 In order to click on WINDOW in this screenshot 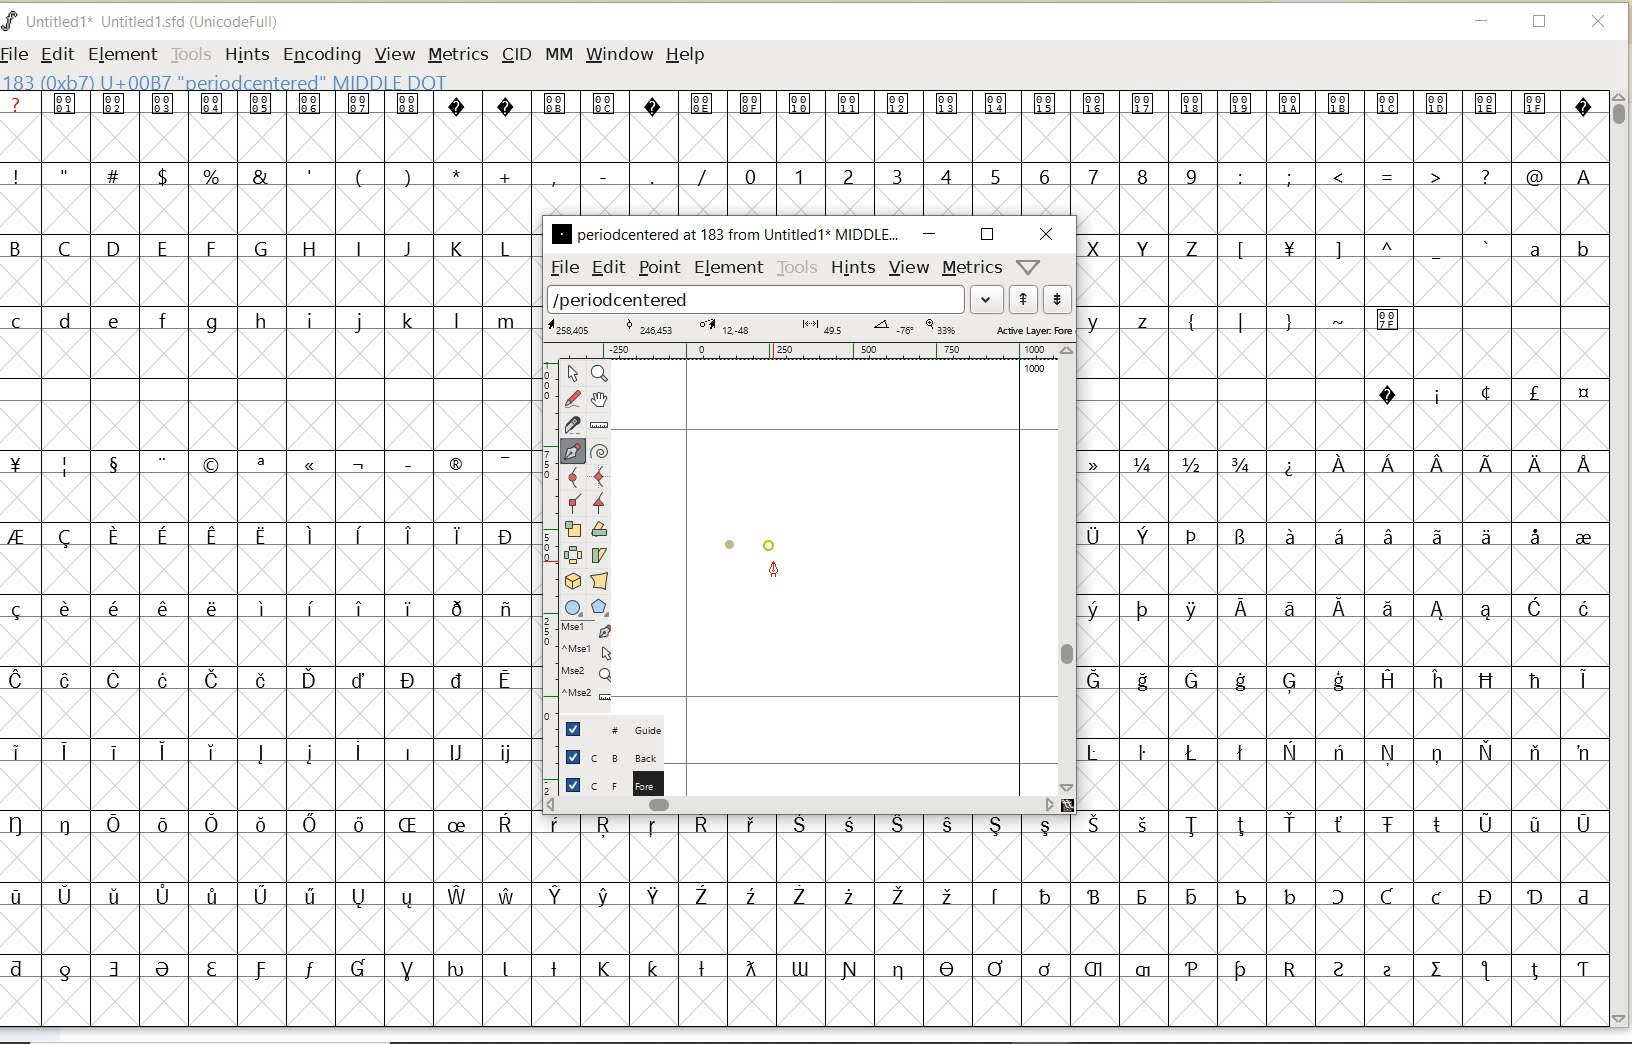, I will do `click(619, 54)`.